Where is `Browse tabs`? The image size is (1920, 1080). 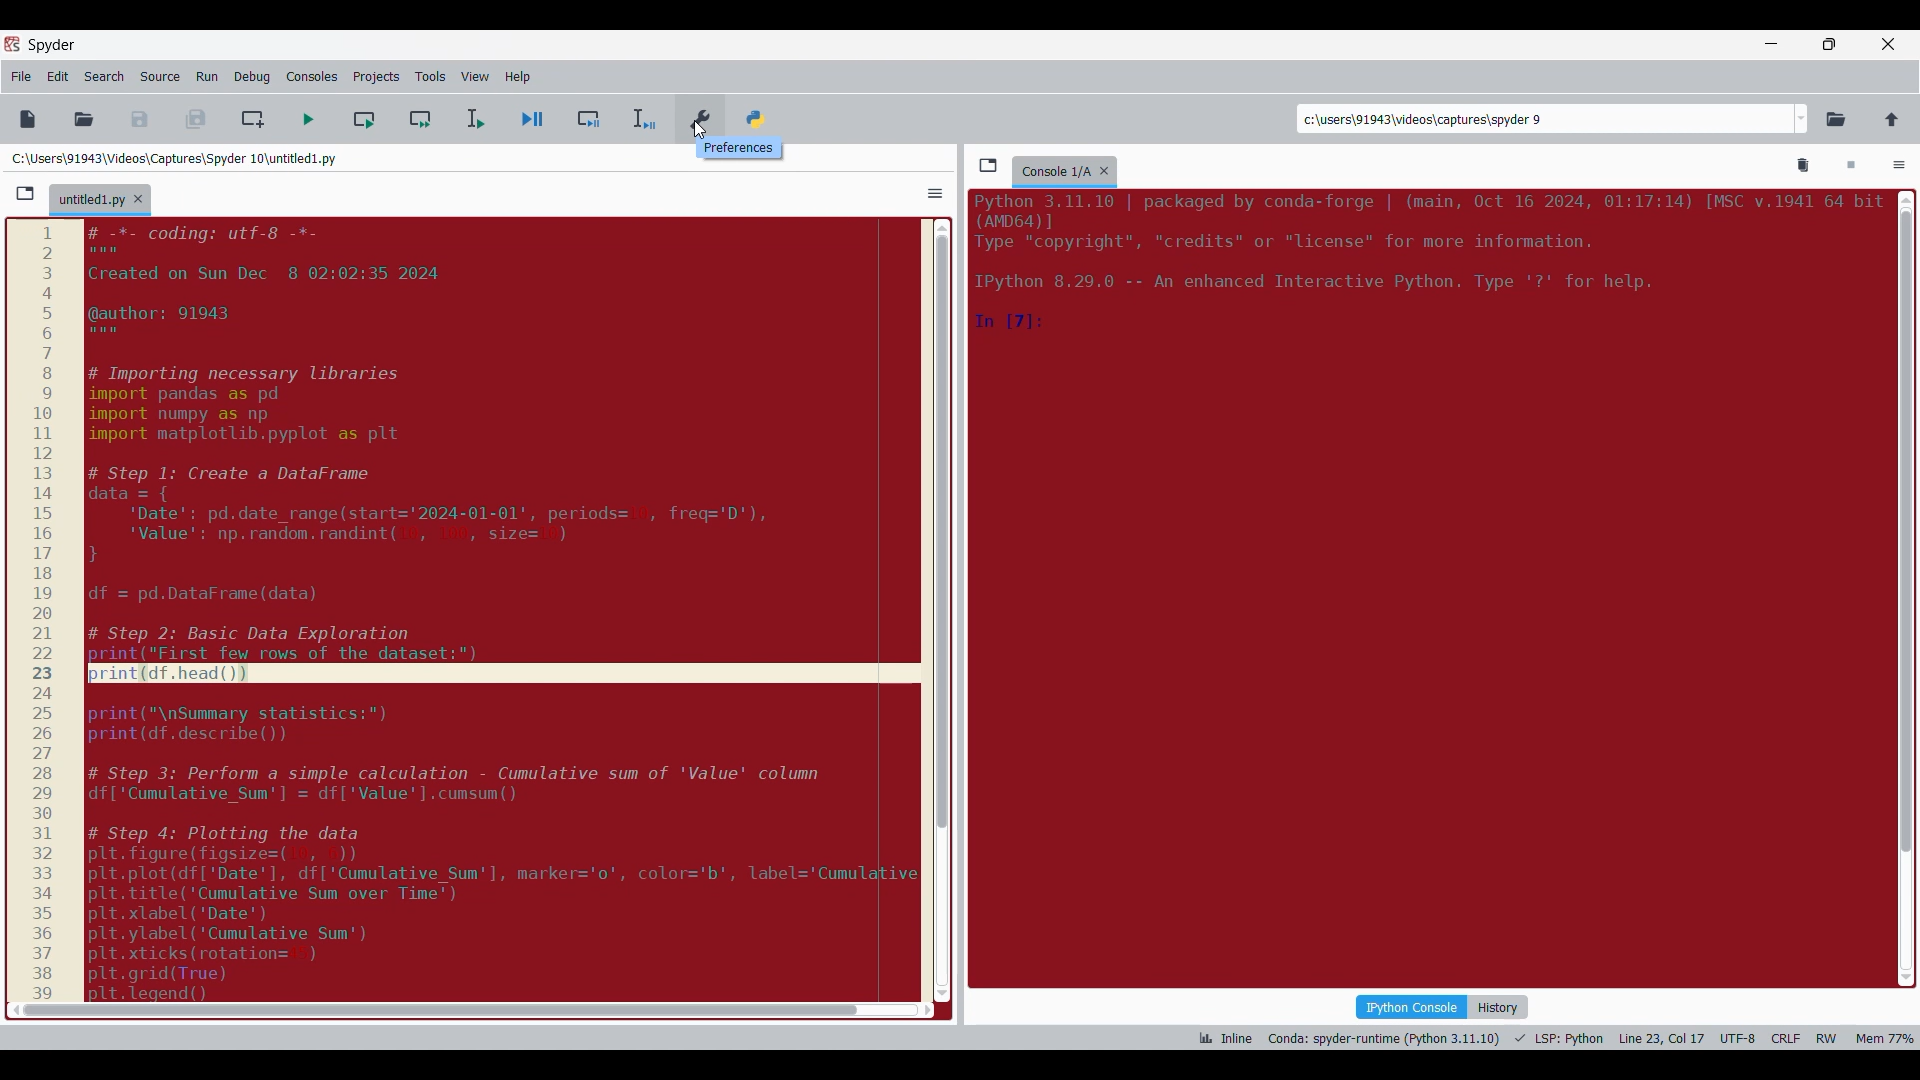
Browse tabs is located at coordinates (25, 194).